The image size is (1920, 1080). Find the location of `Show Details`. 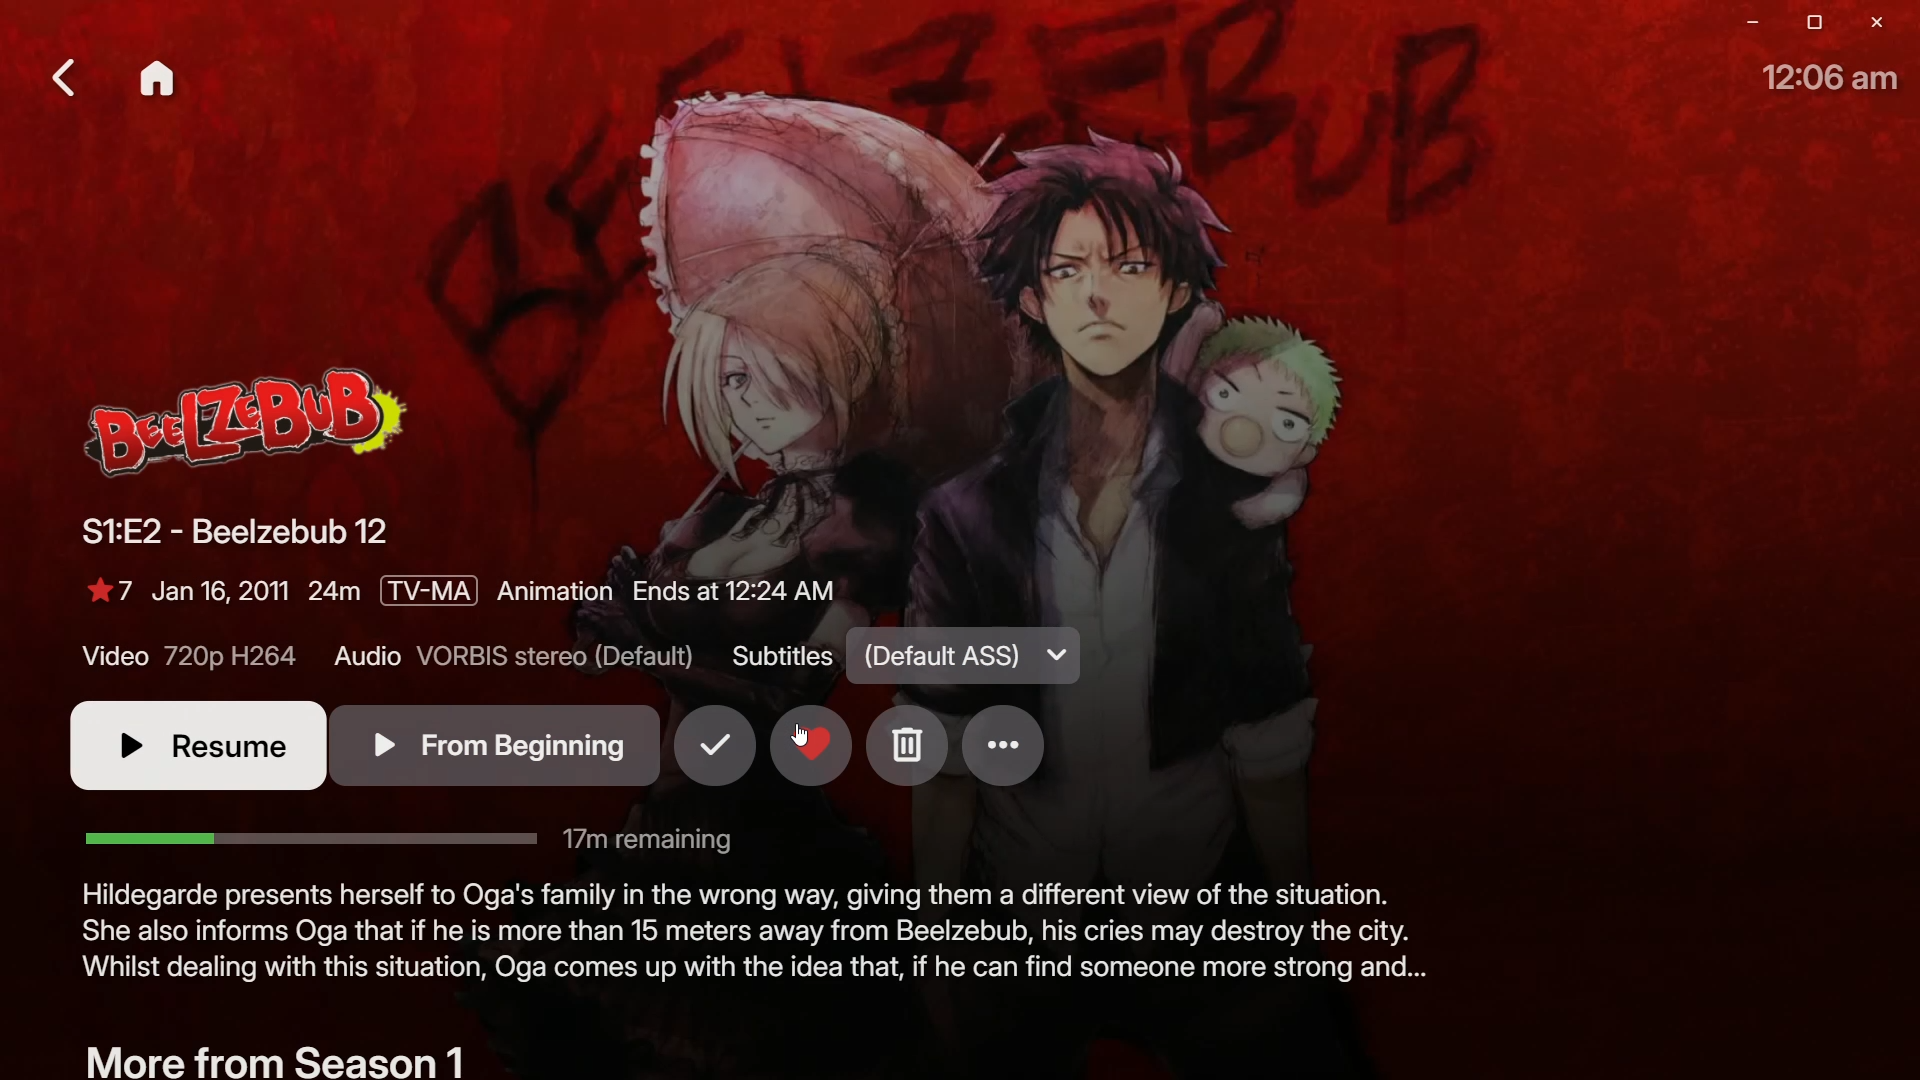

Show Details is located at coordinates (463, 599).